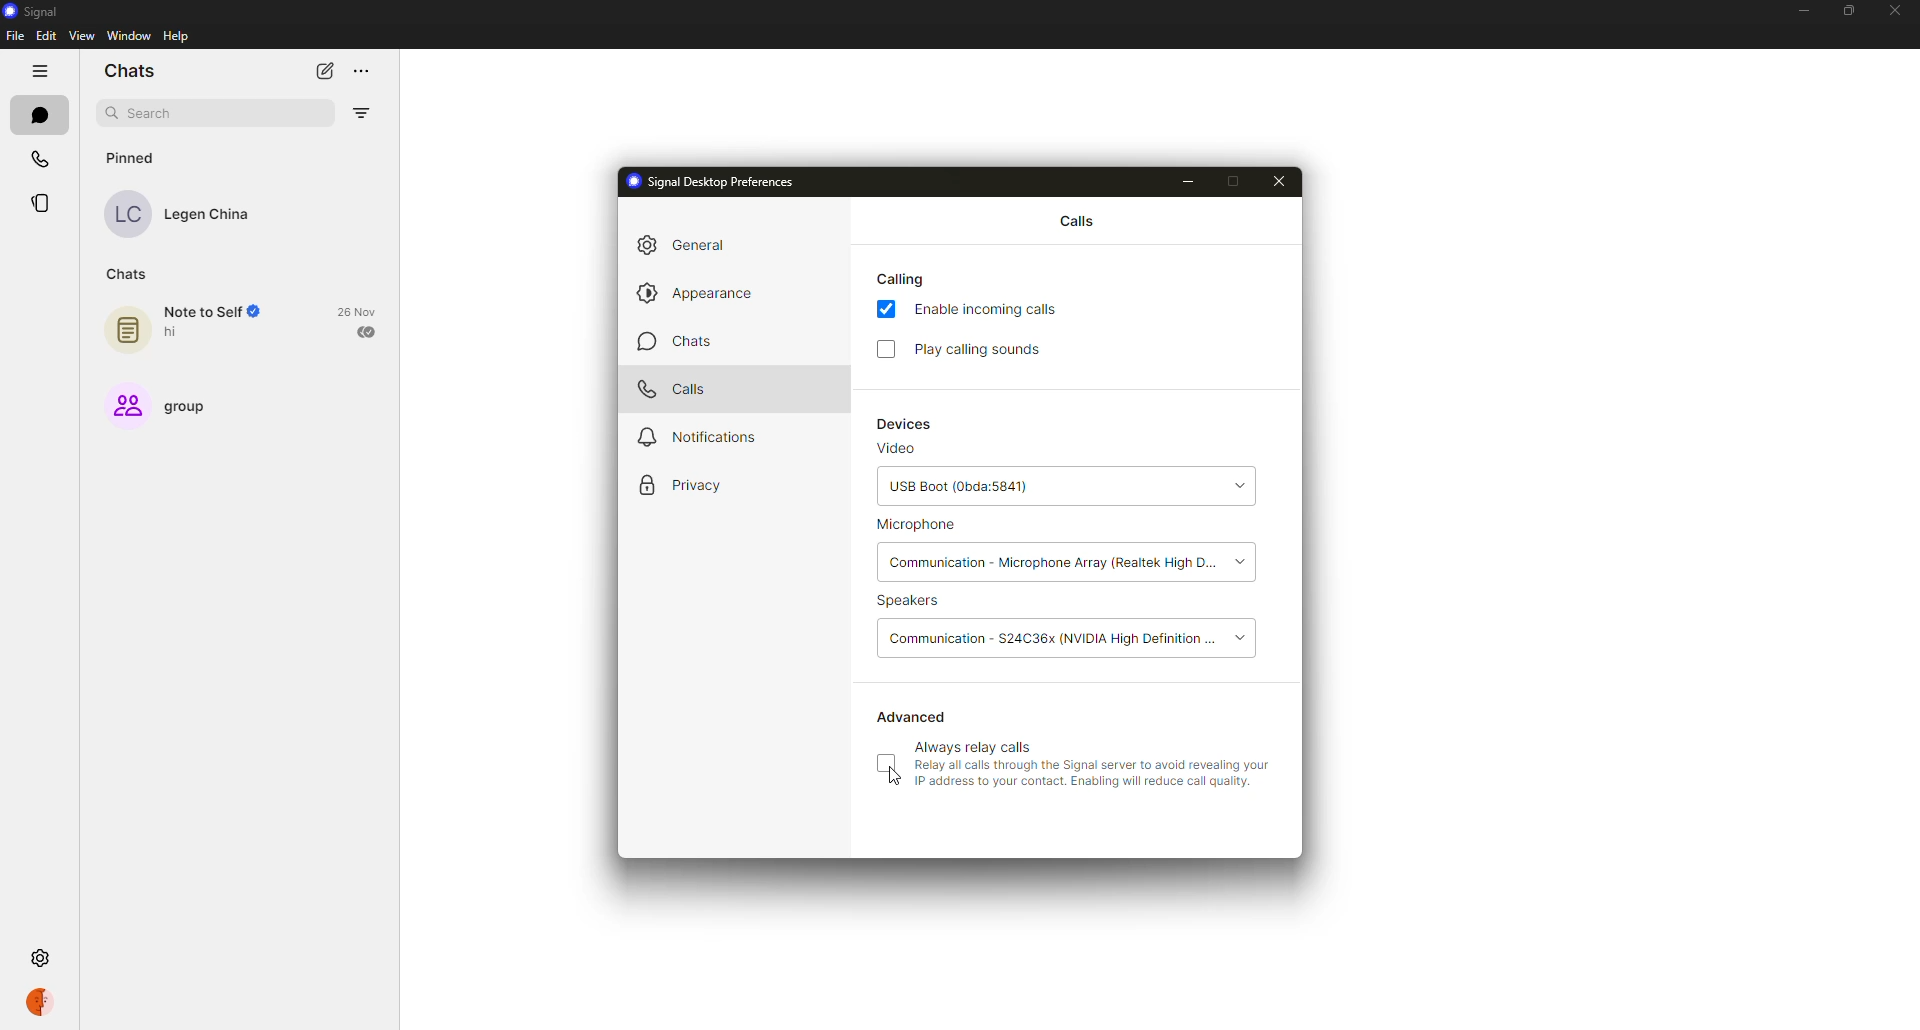 Image resolution: width=1920 pixels, height=1030 pixels. Describe the element at coordinates (128, 37) in the screenshot. I see `window` at that location.